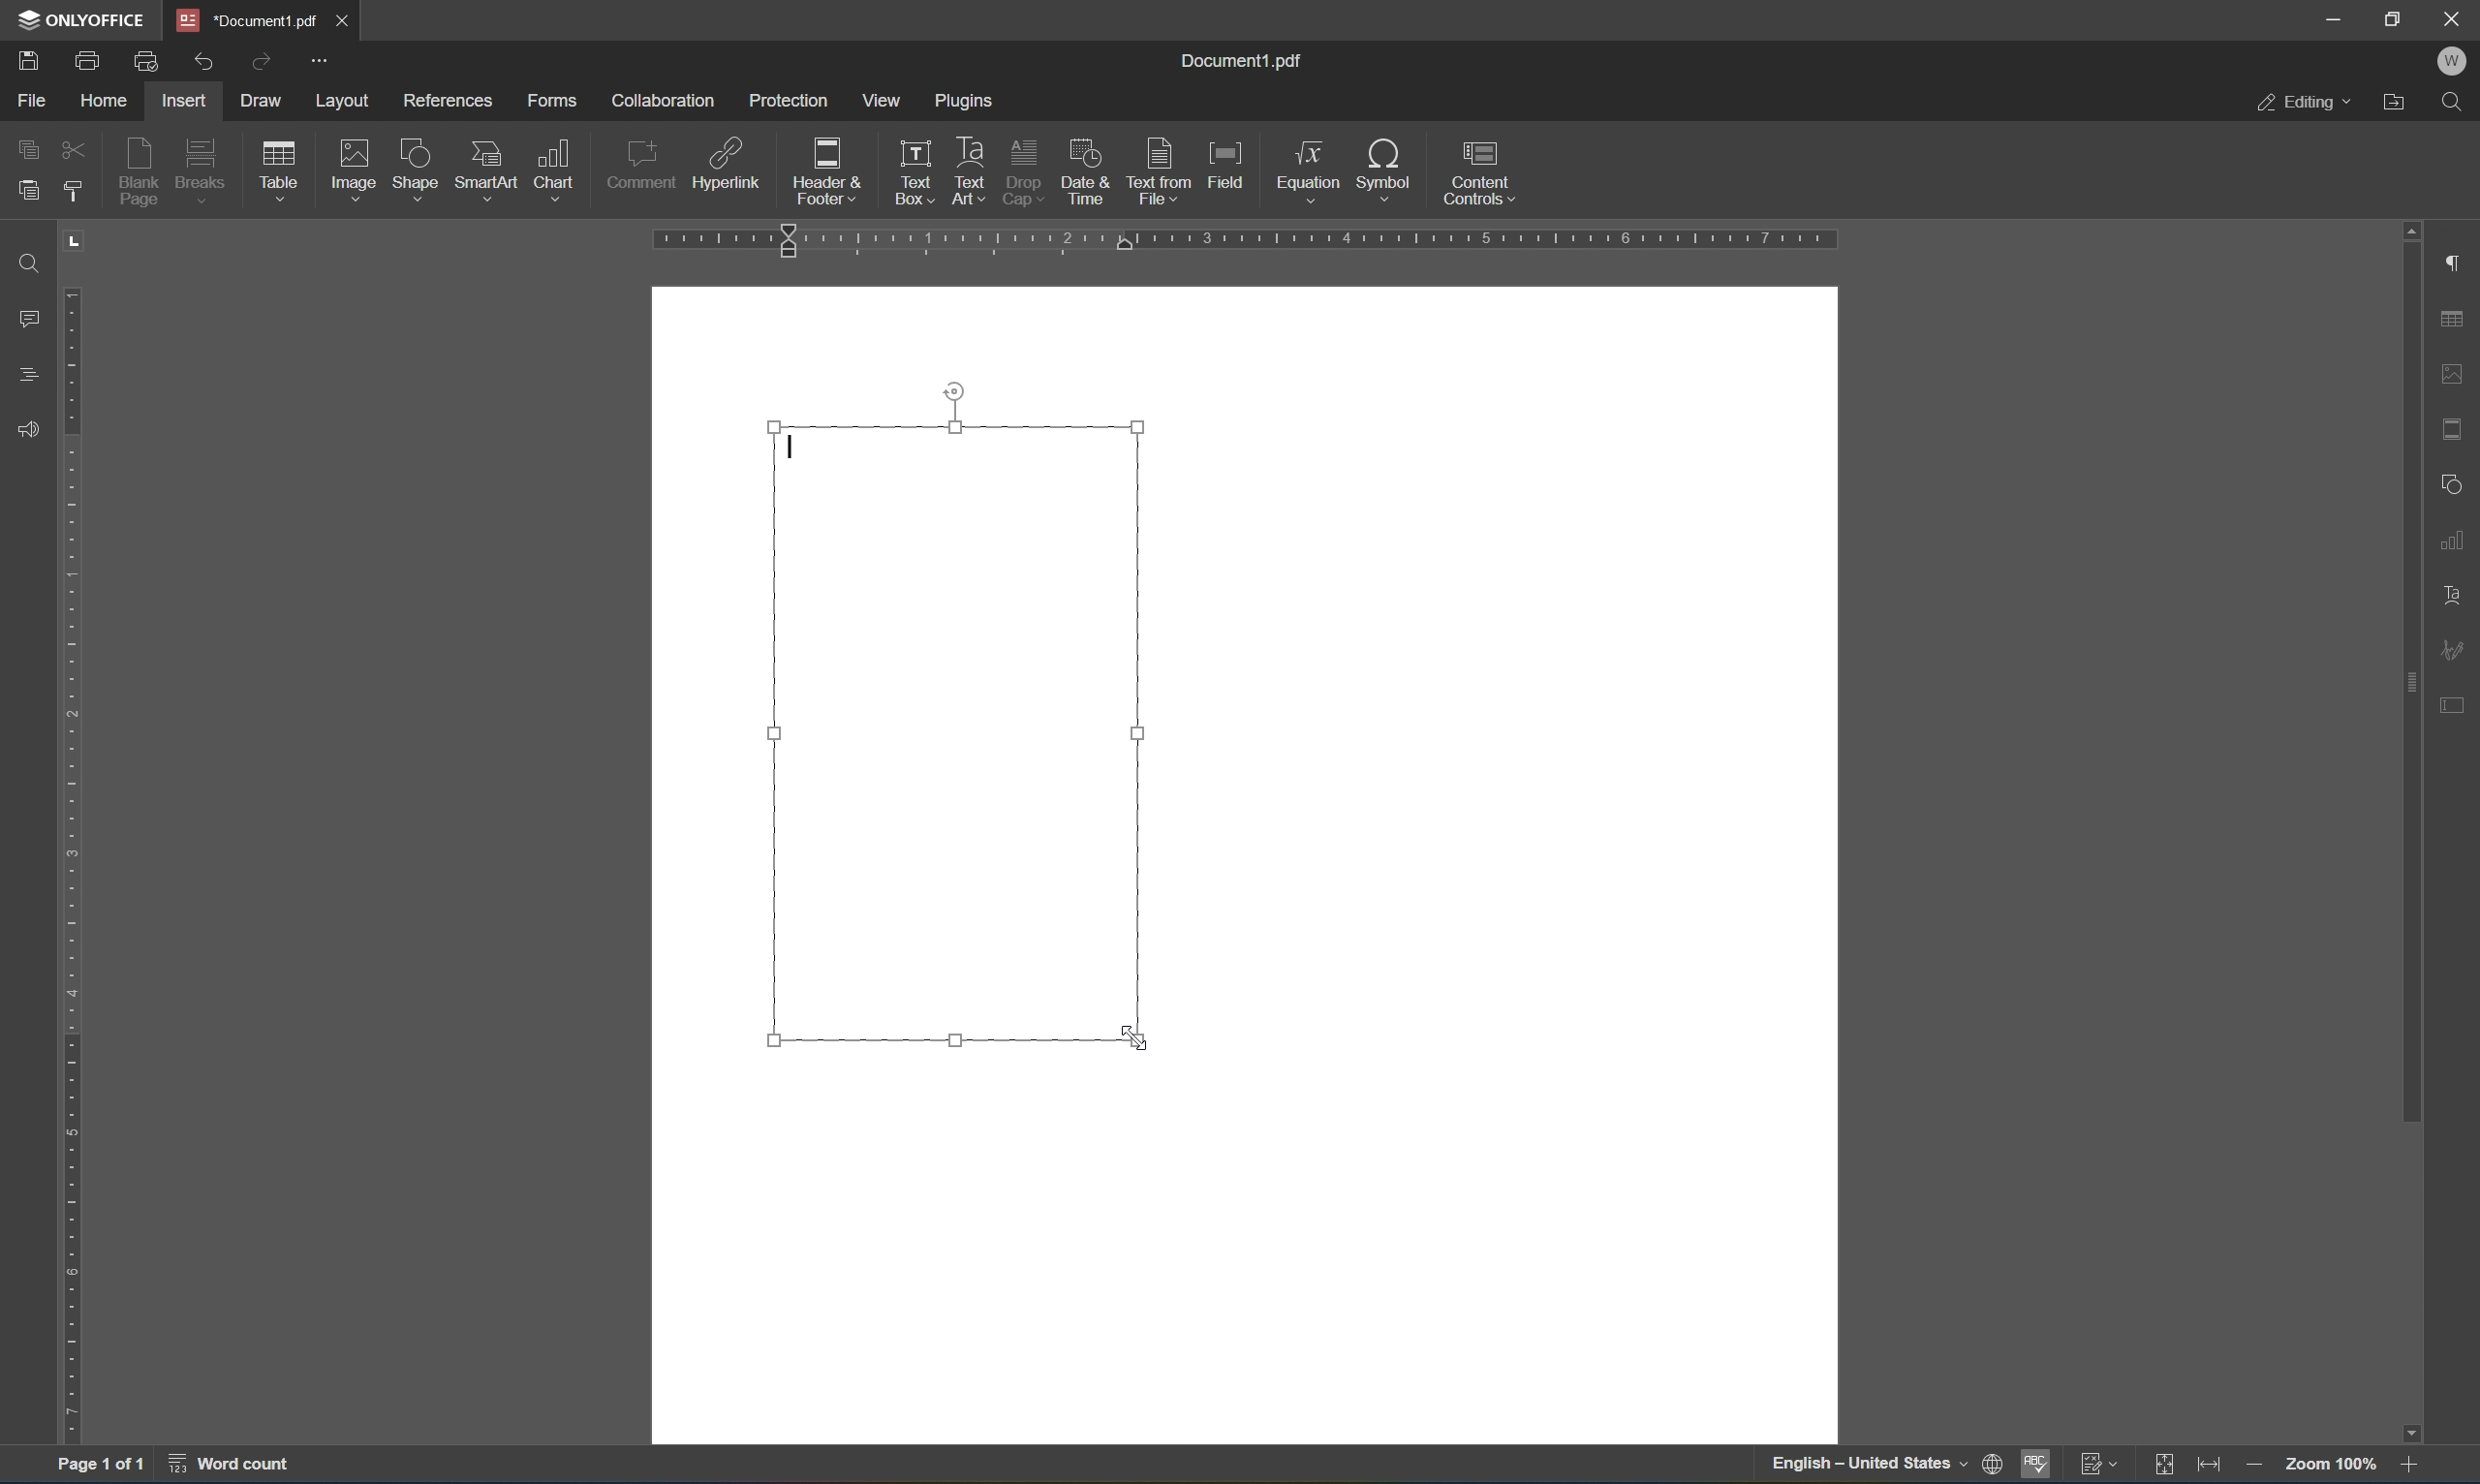 This screenshot has width=2480, height=1484. Describe the element at coordinates (2393, 19) in the screenshot. I see `Restore down` at that location.